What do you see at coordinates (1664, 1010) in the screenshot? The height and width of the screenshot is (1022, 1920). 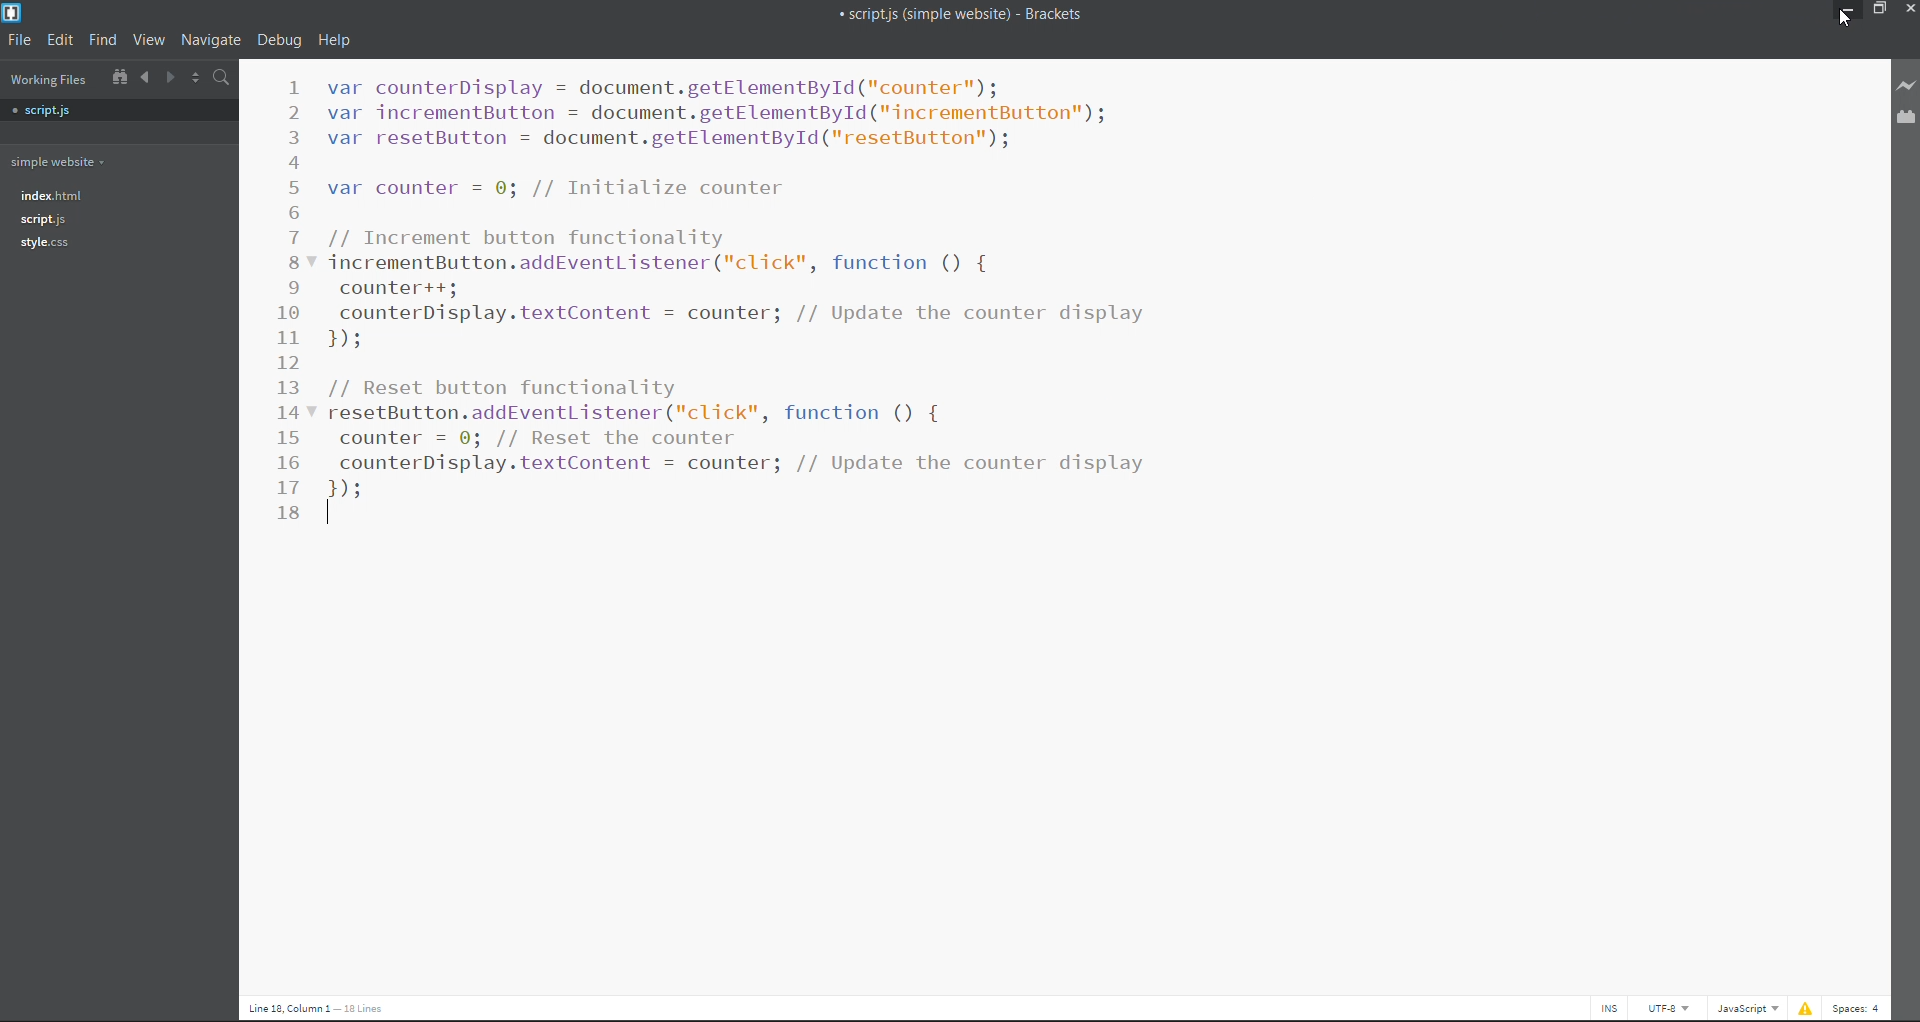 I see `UTF-8` at bounding box center [1664, 1010].